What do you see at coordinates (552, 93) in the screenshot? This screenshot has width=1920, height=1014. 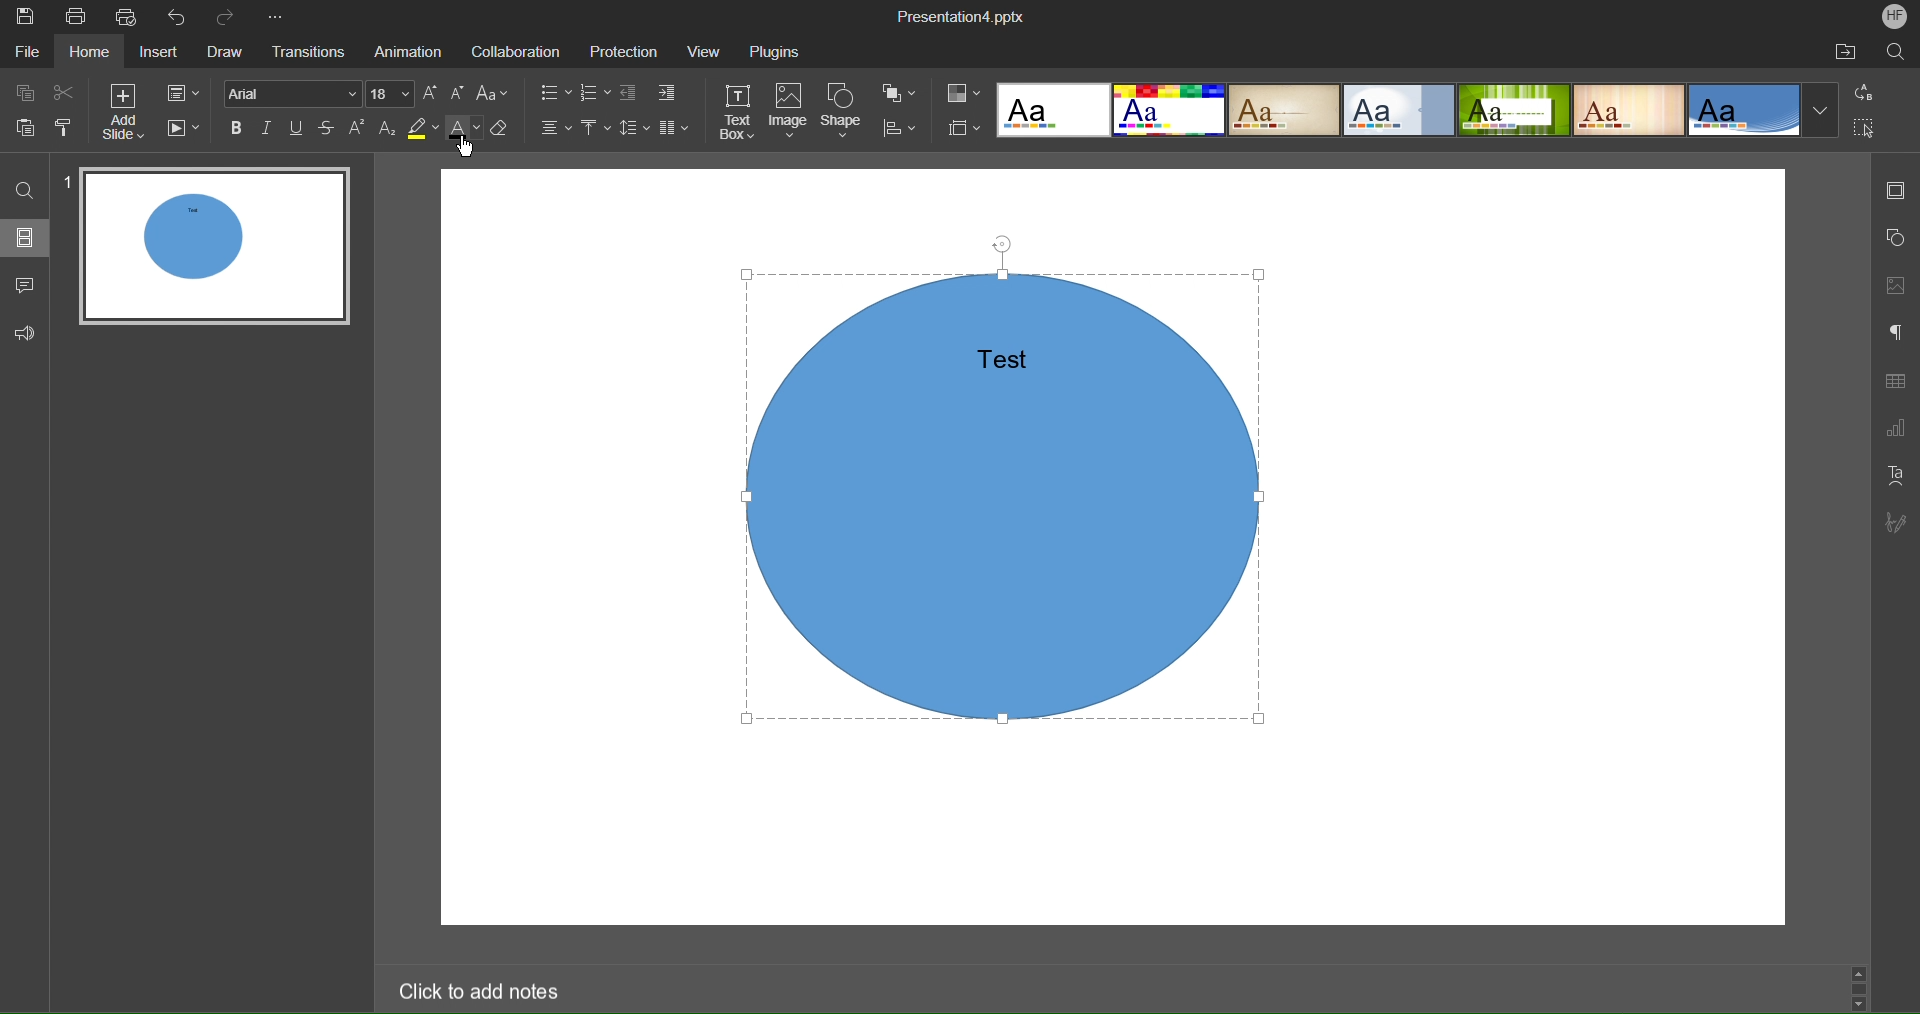 I see `Lists` at bounding box center [552, 93].